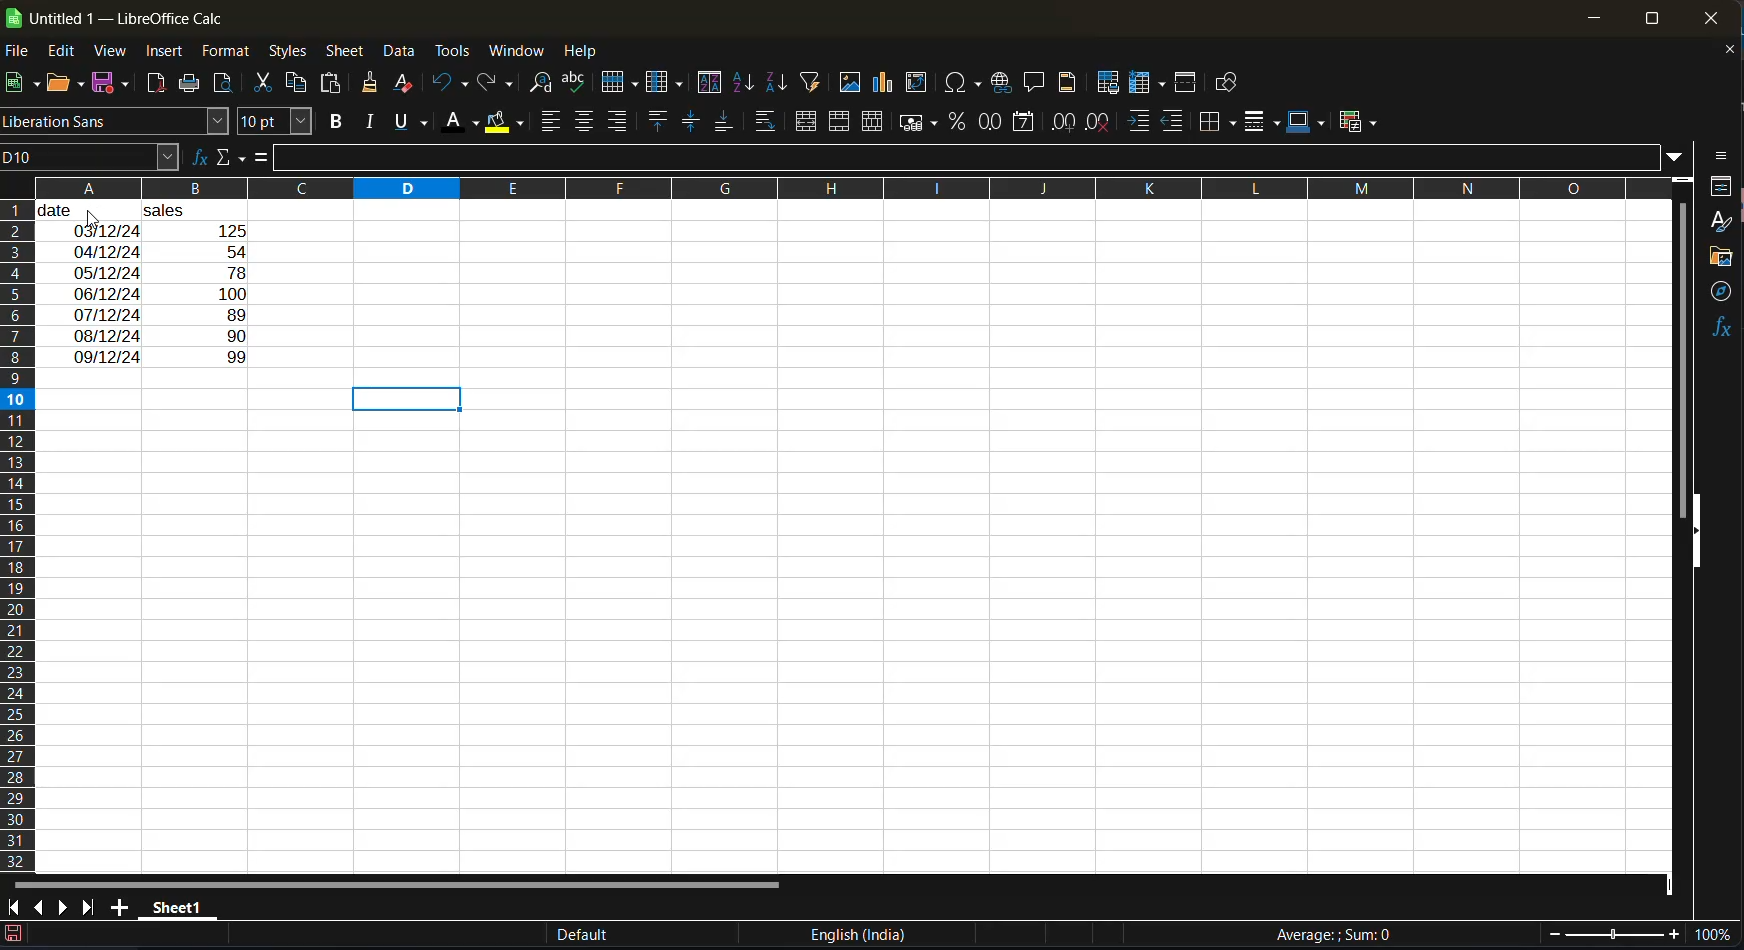 This screenshot has width=1744, height=950. Describe the element at coordinates (591, 52) in the screenshot. I see `help` at that location.